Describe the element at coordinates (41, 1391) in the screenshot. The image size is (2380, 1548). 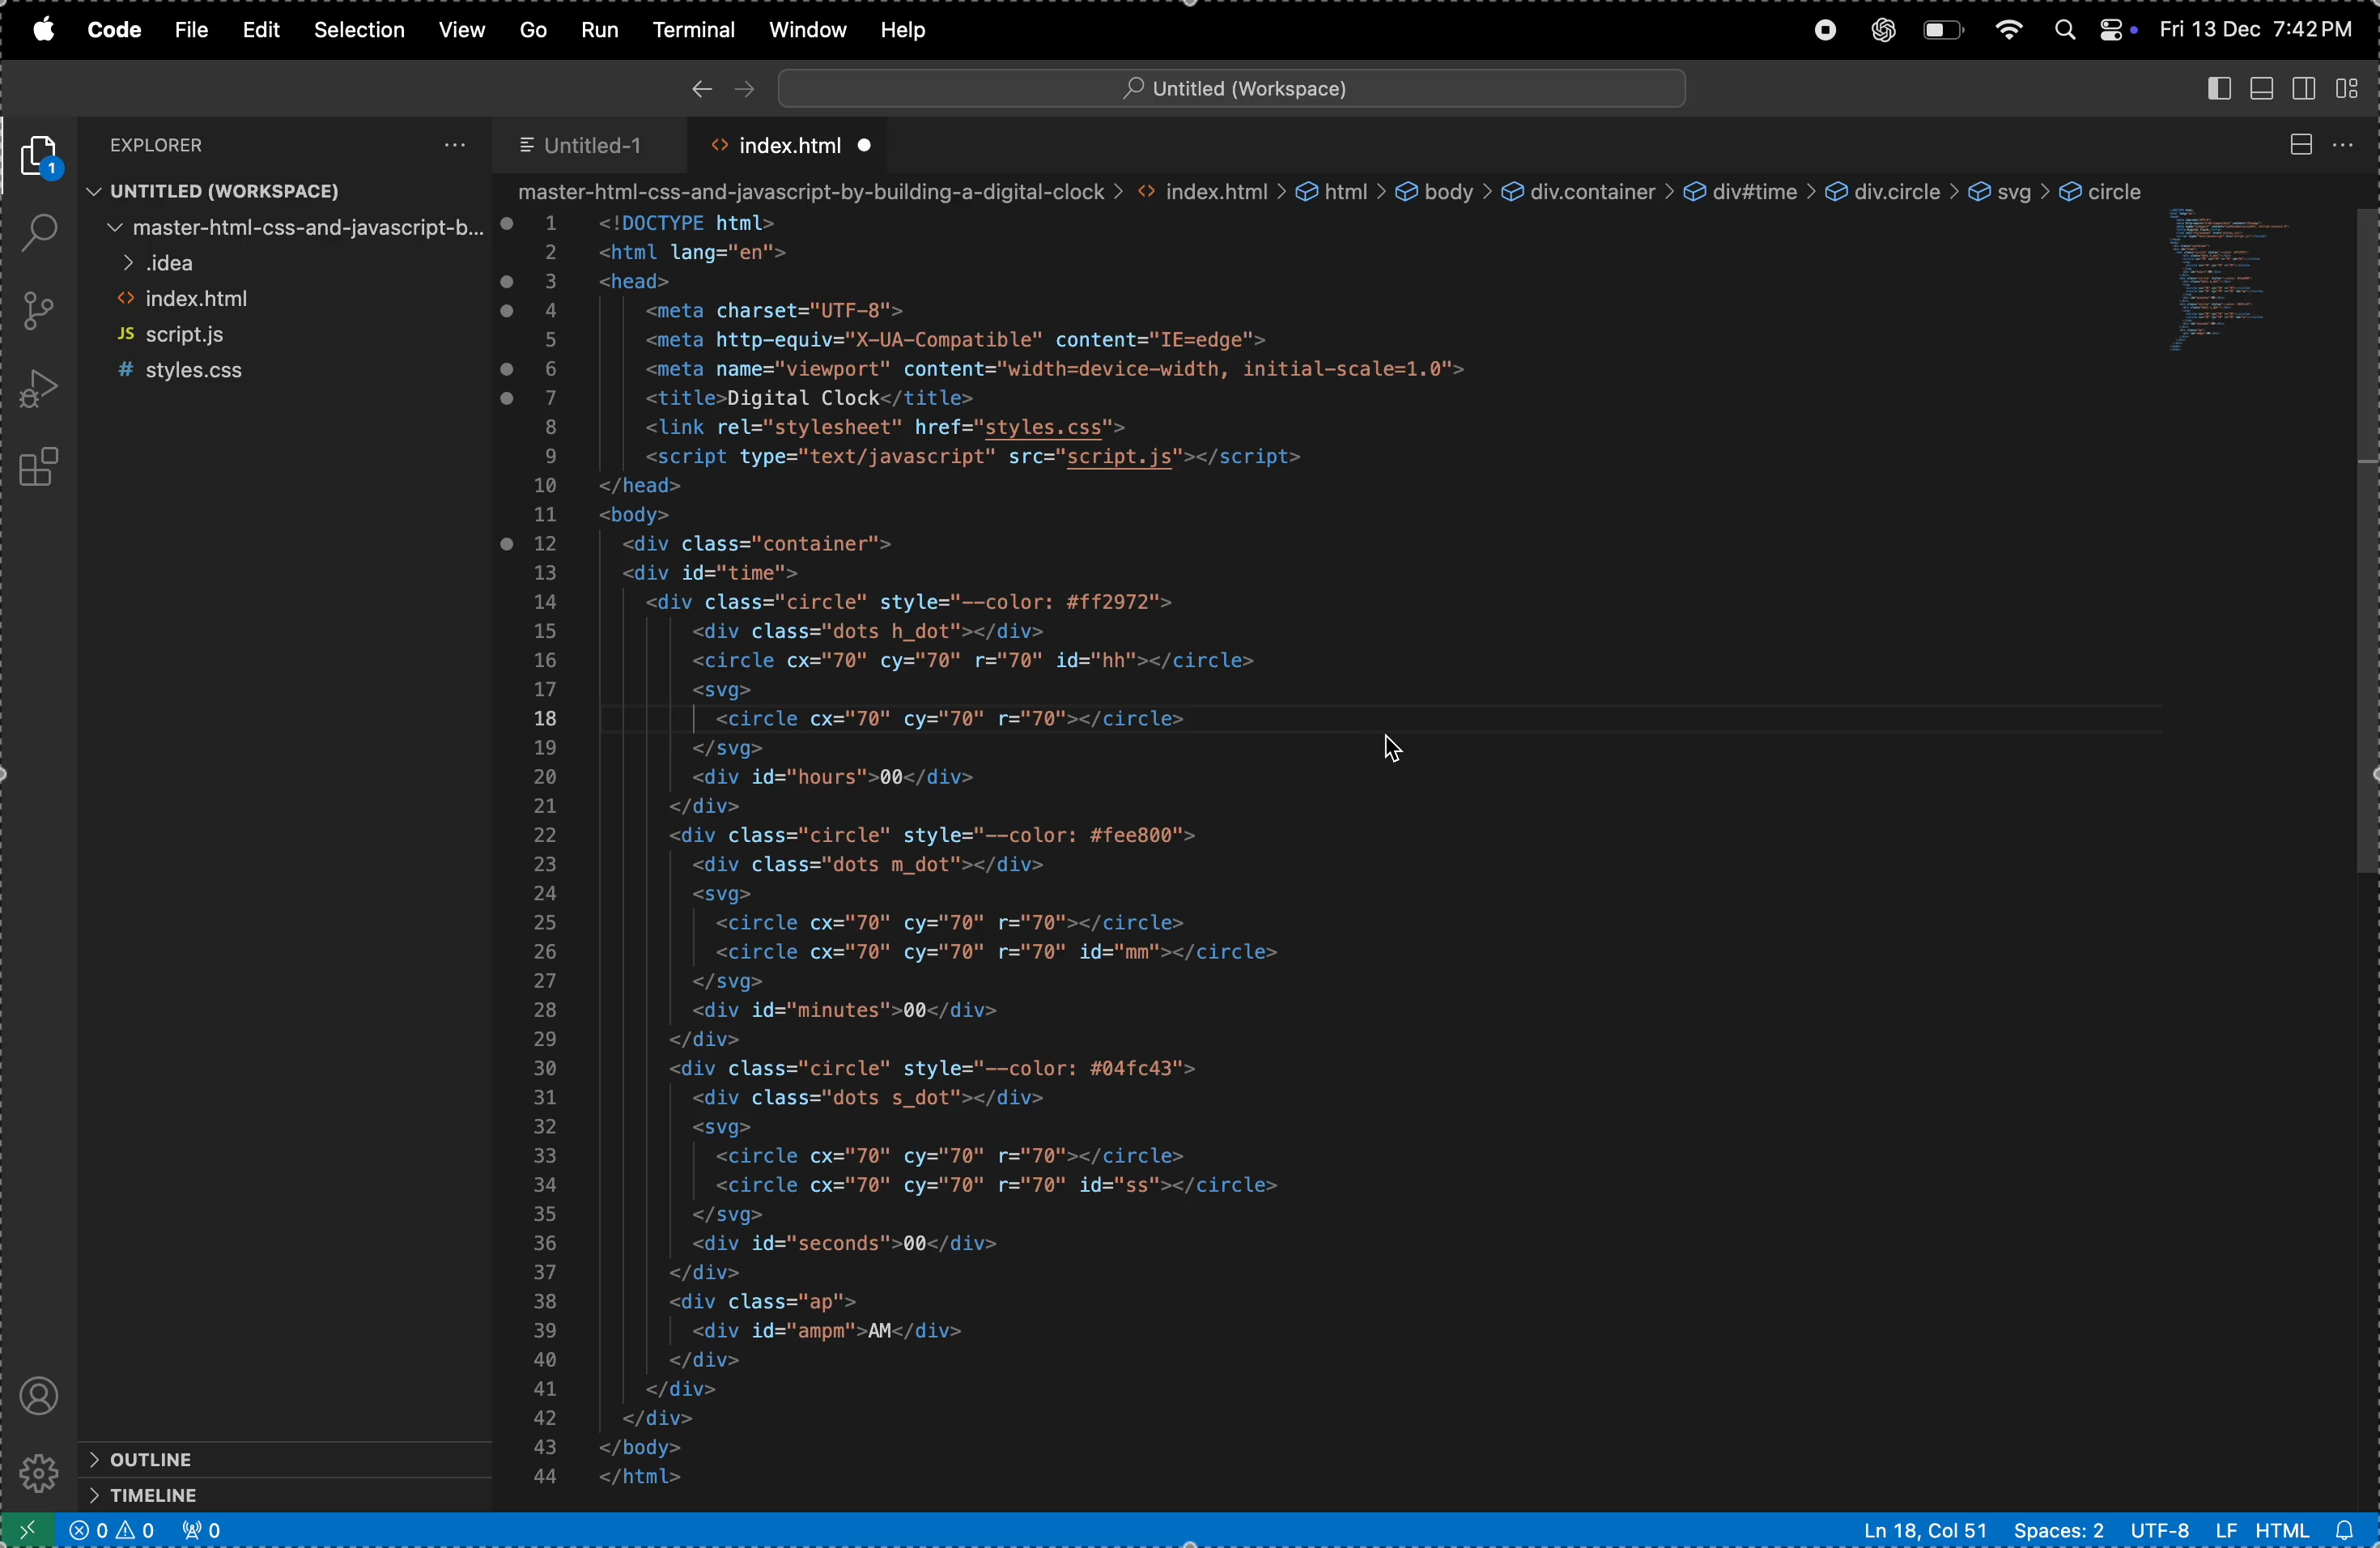
I see `profile` at that location.